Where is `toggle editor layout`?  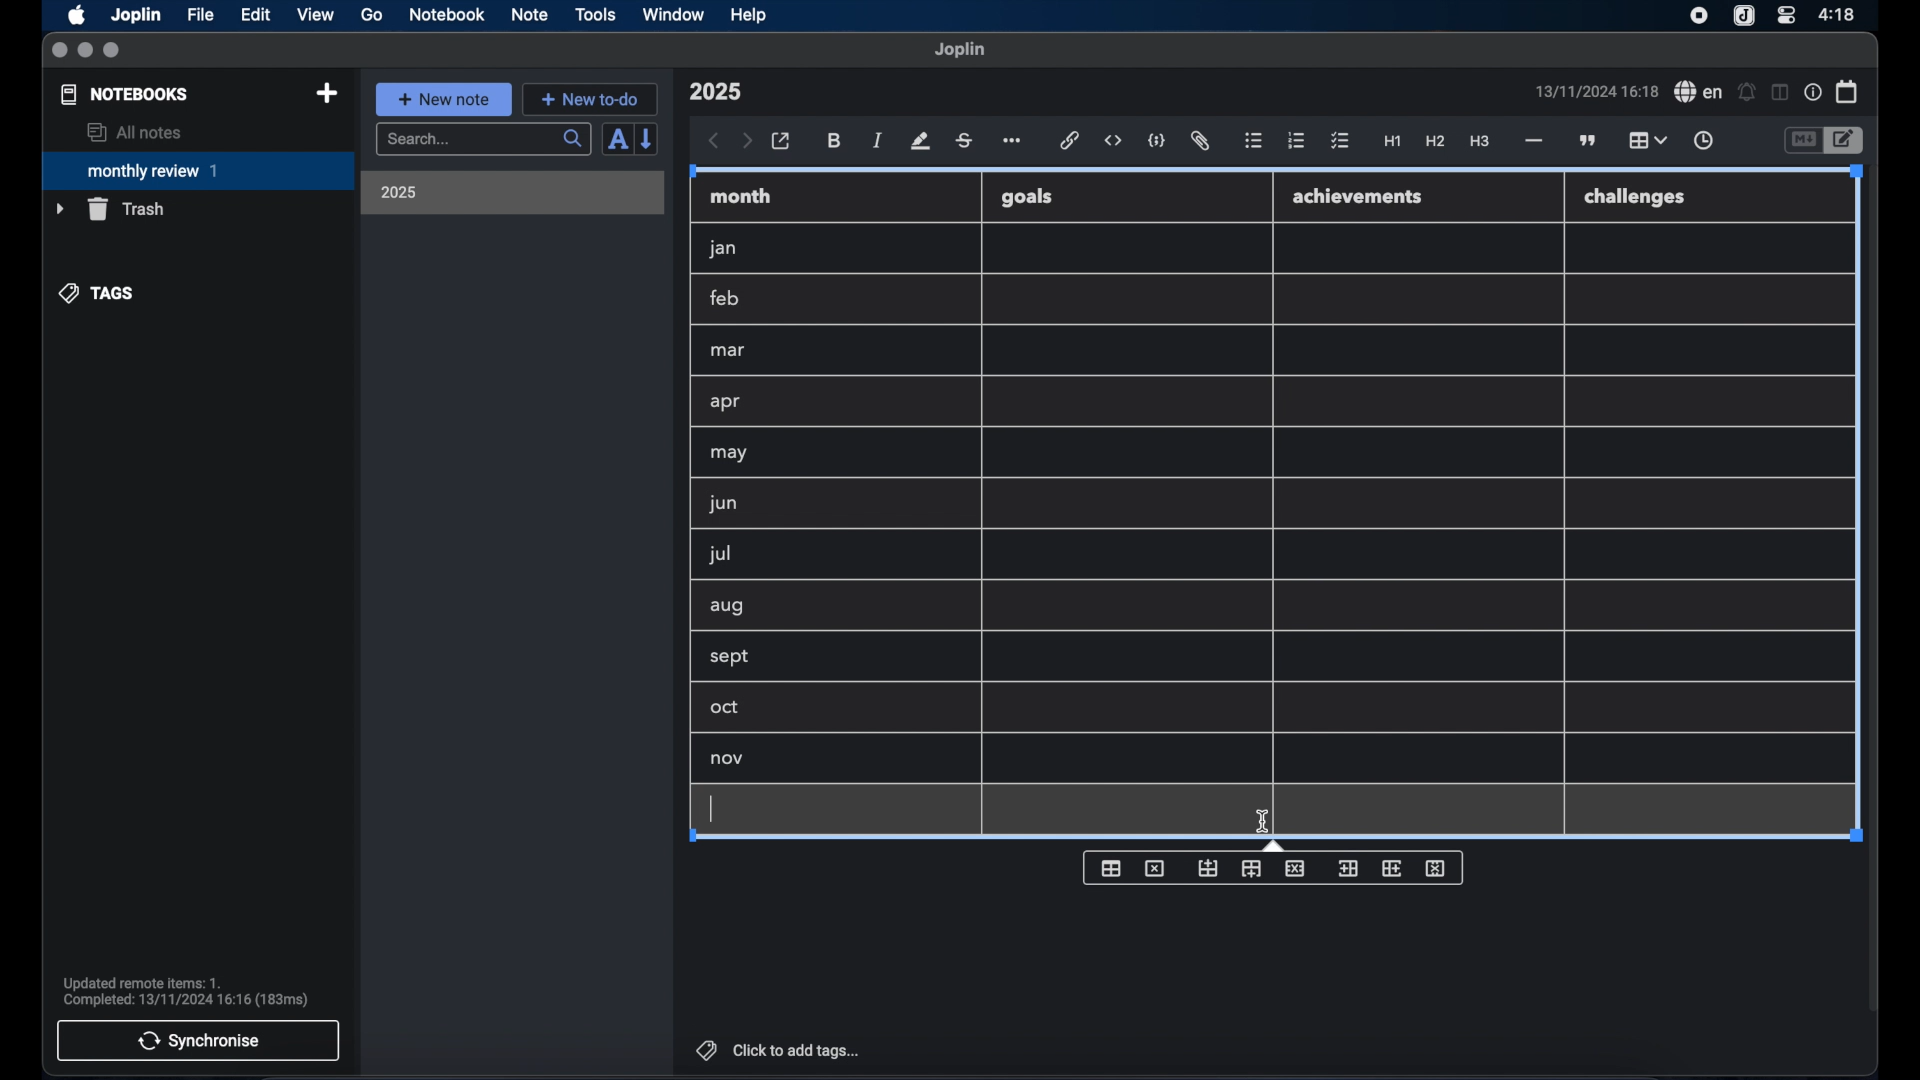 toggle editor layout is located at coordinates (1781, 92).